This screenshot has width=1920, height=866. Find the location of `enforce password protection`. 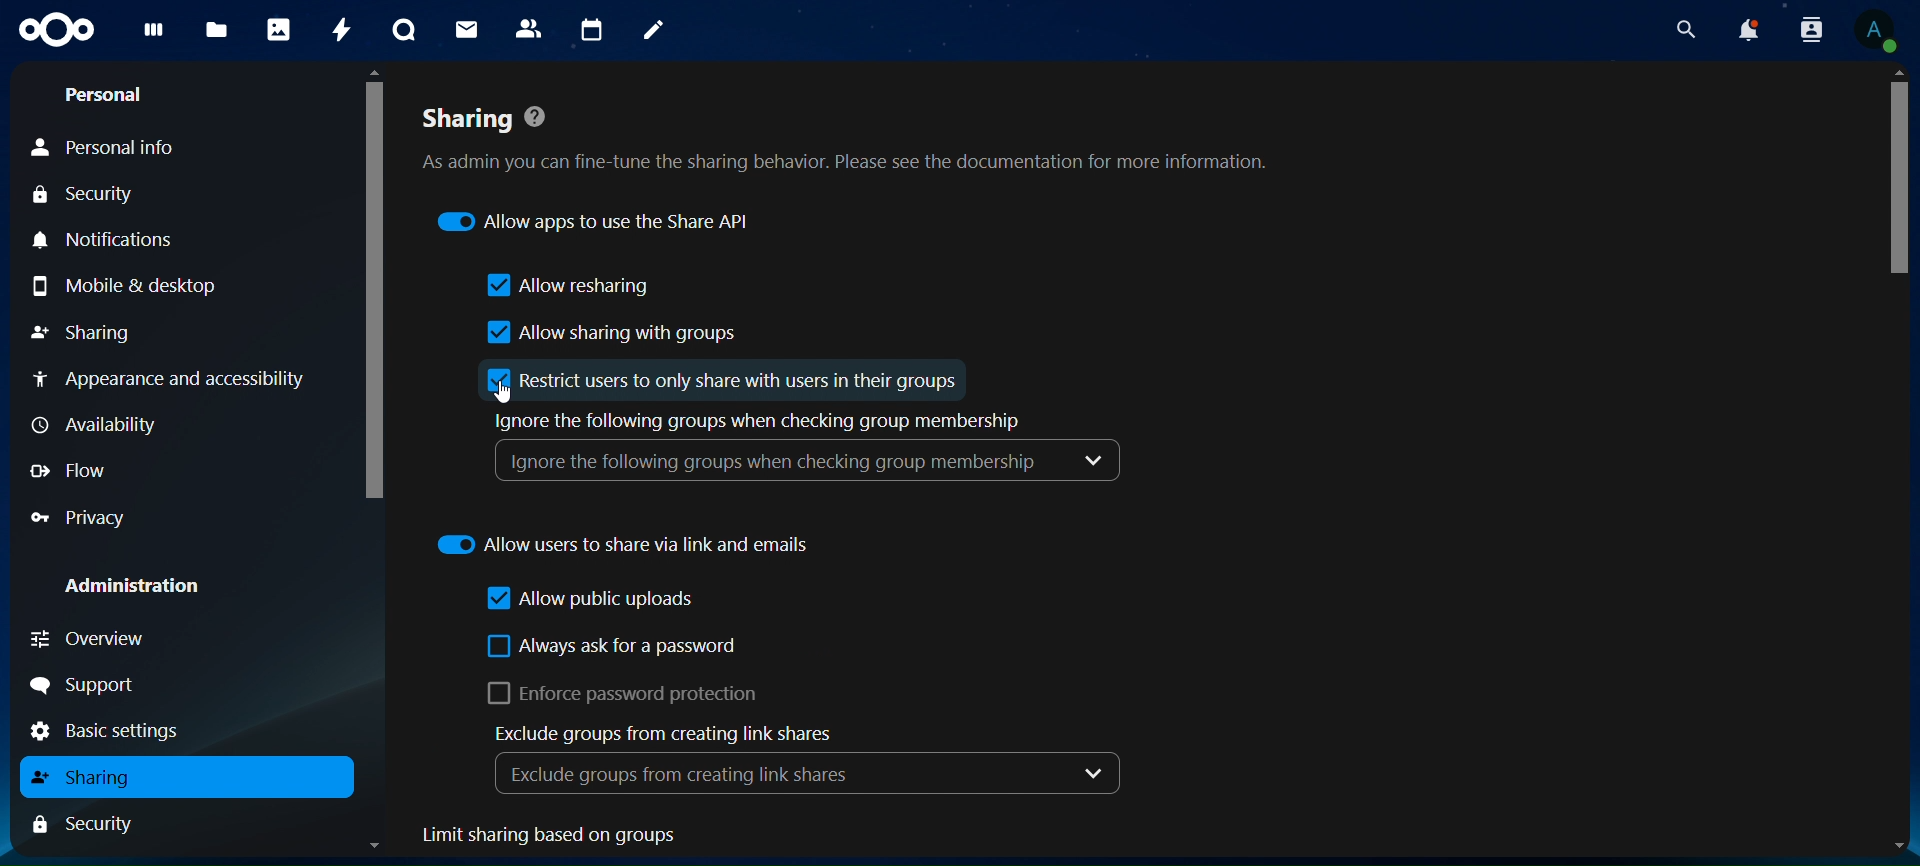

enforce password protection is located at coordinates (636, 696).